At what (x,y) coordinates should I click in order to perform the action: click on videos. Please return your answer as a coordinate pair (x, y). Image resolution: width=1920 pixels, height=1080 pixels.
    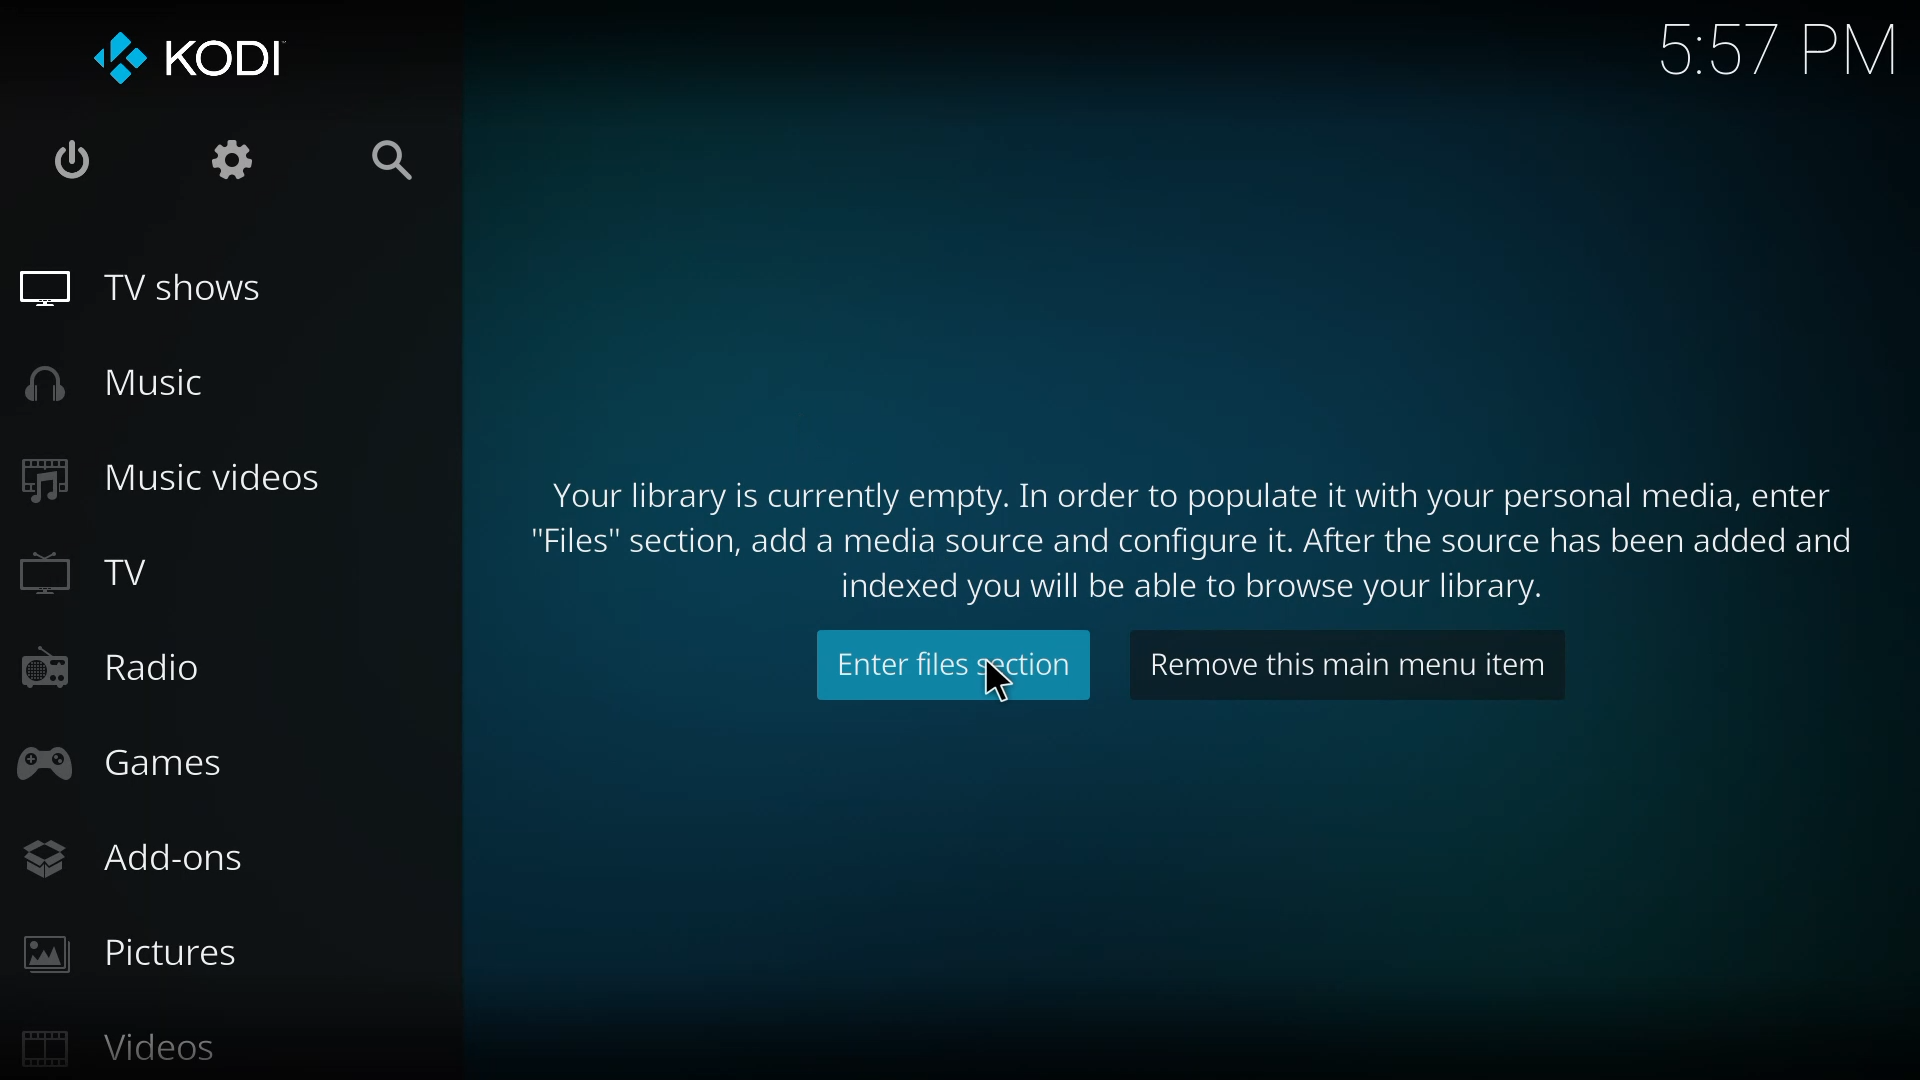
    Looking at the image, I should click on (130, 1049).